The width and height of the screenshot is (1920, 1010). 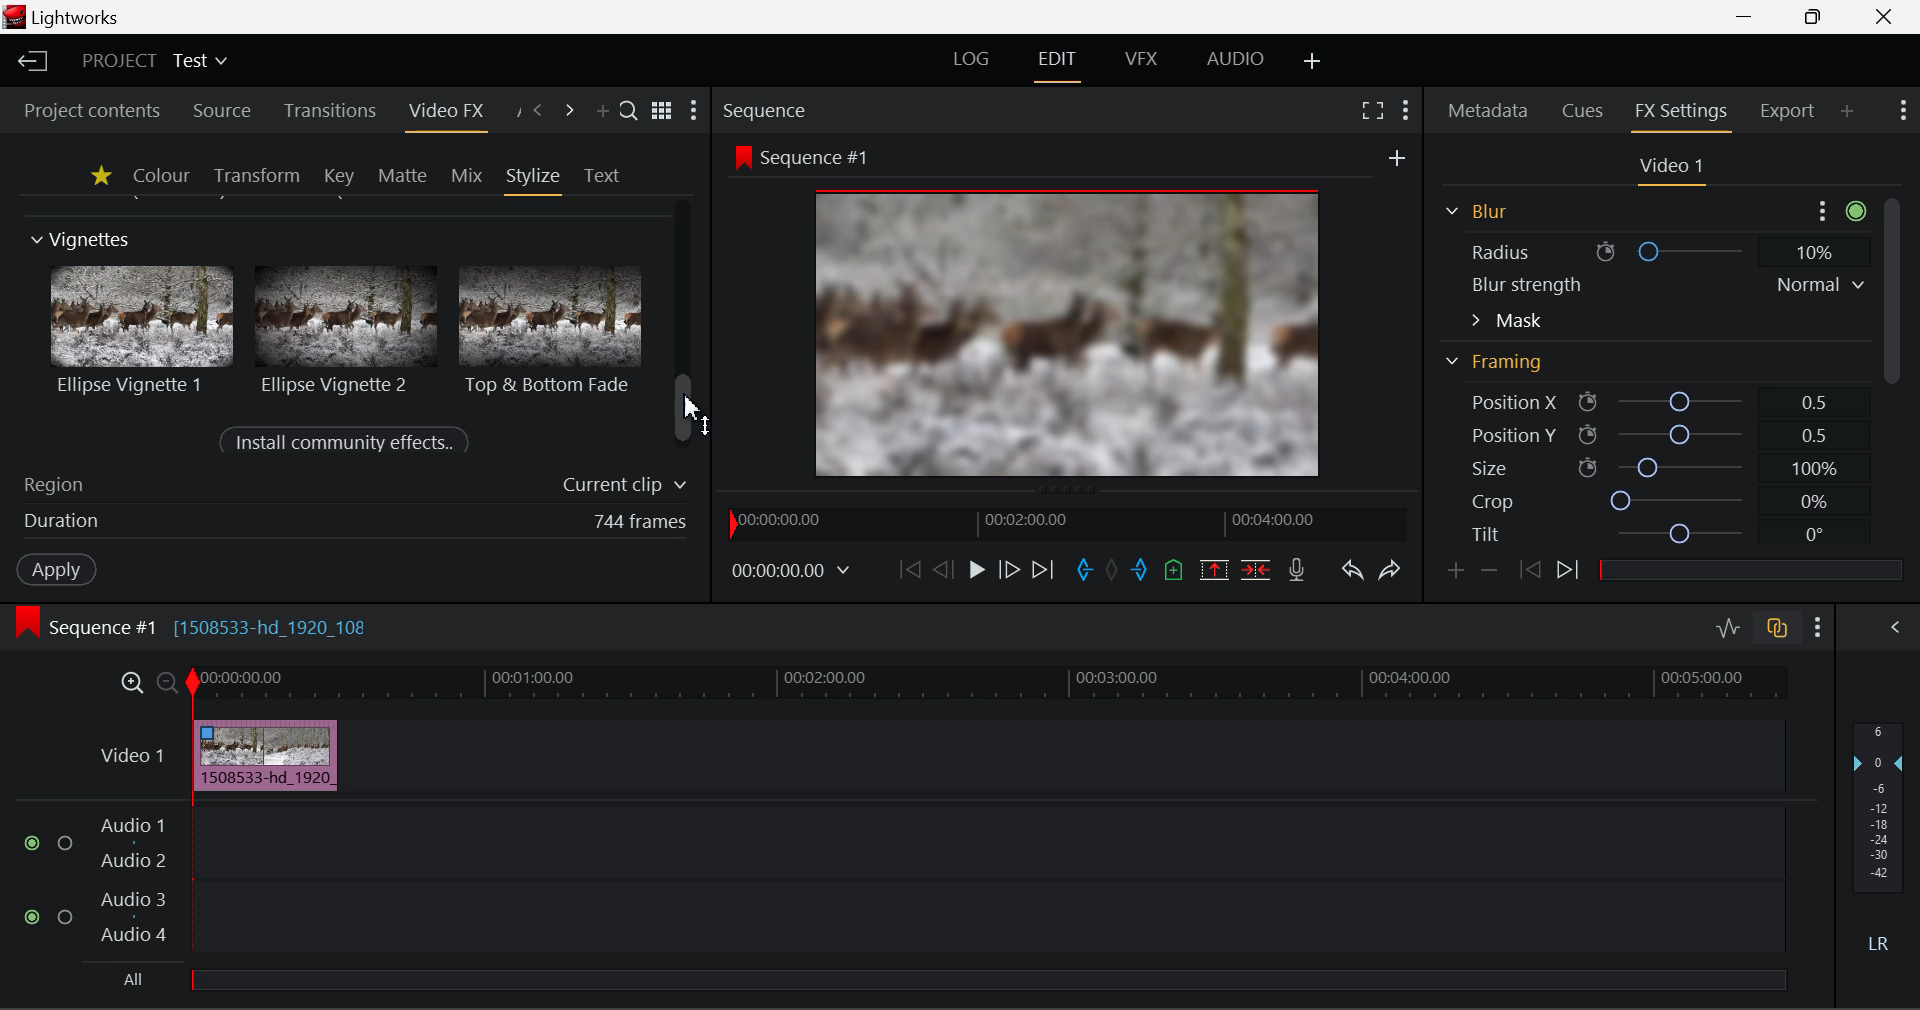 What do you see at coordinates (630, 113) in the screenshot?
I see `Search` at bounding box center [630, 113].